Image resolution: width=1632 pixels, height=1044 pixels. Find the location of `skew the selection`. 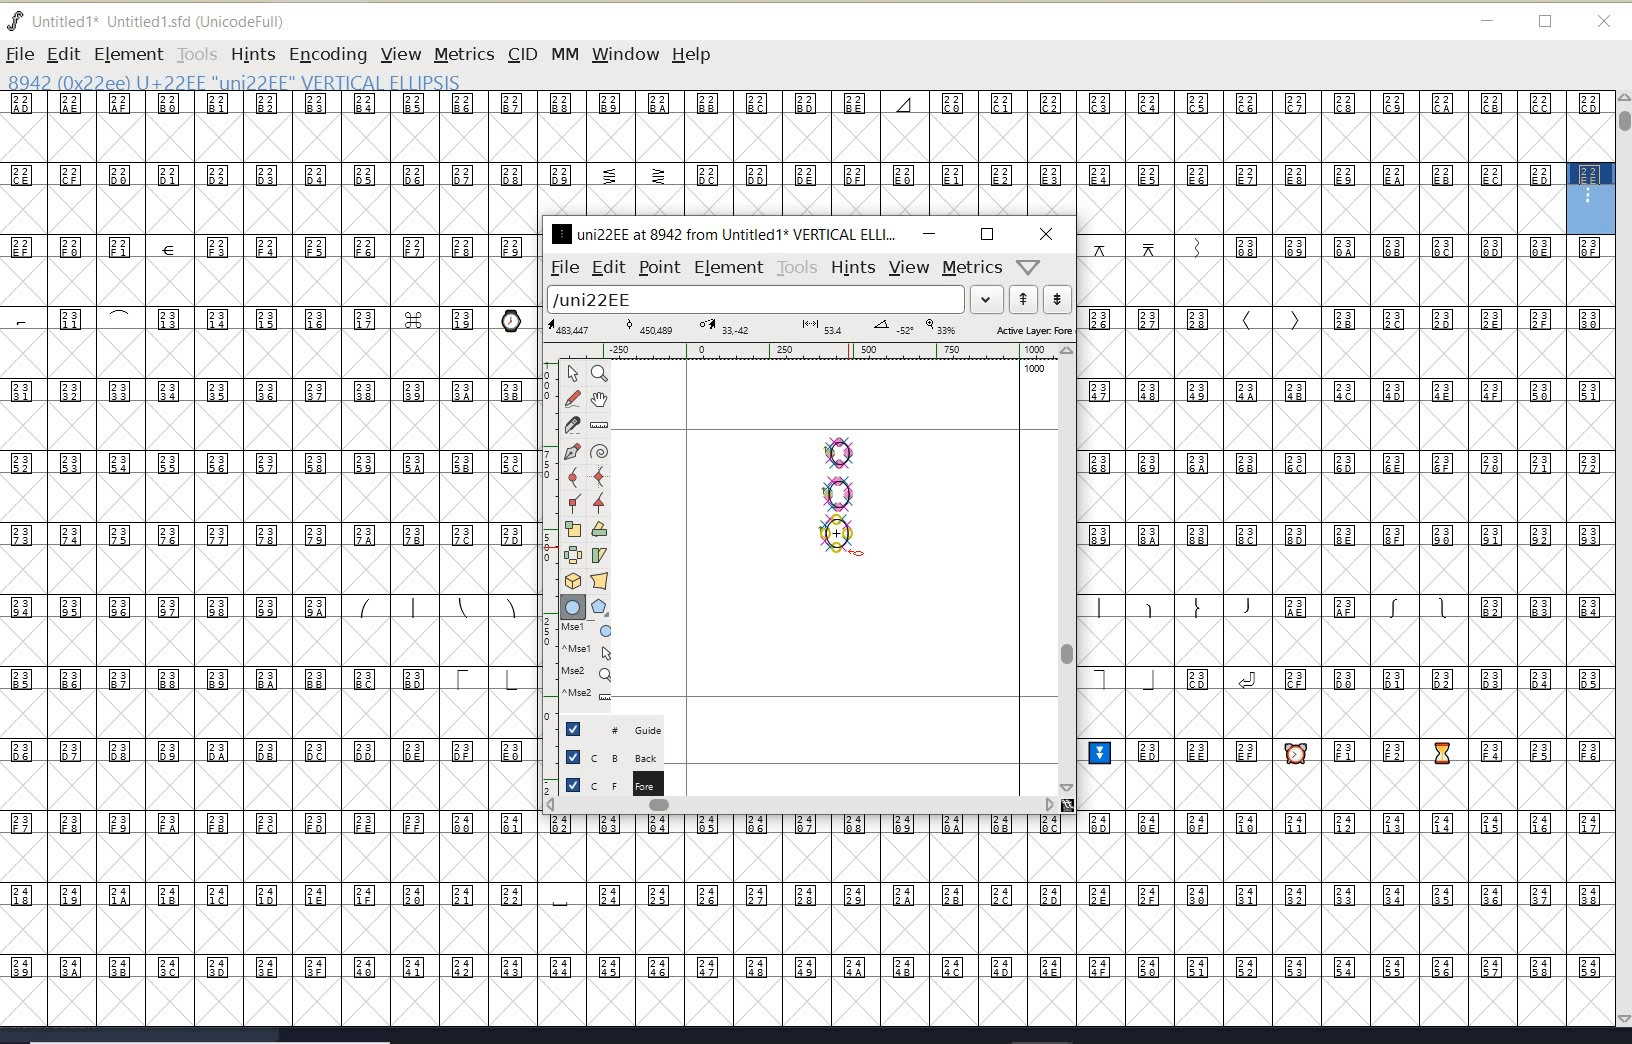

skew the selection is located at coordinates (598, 556).